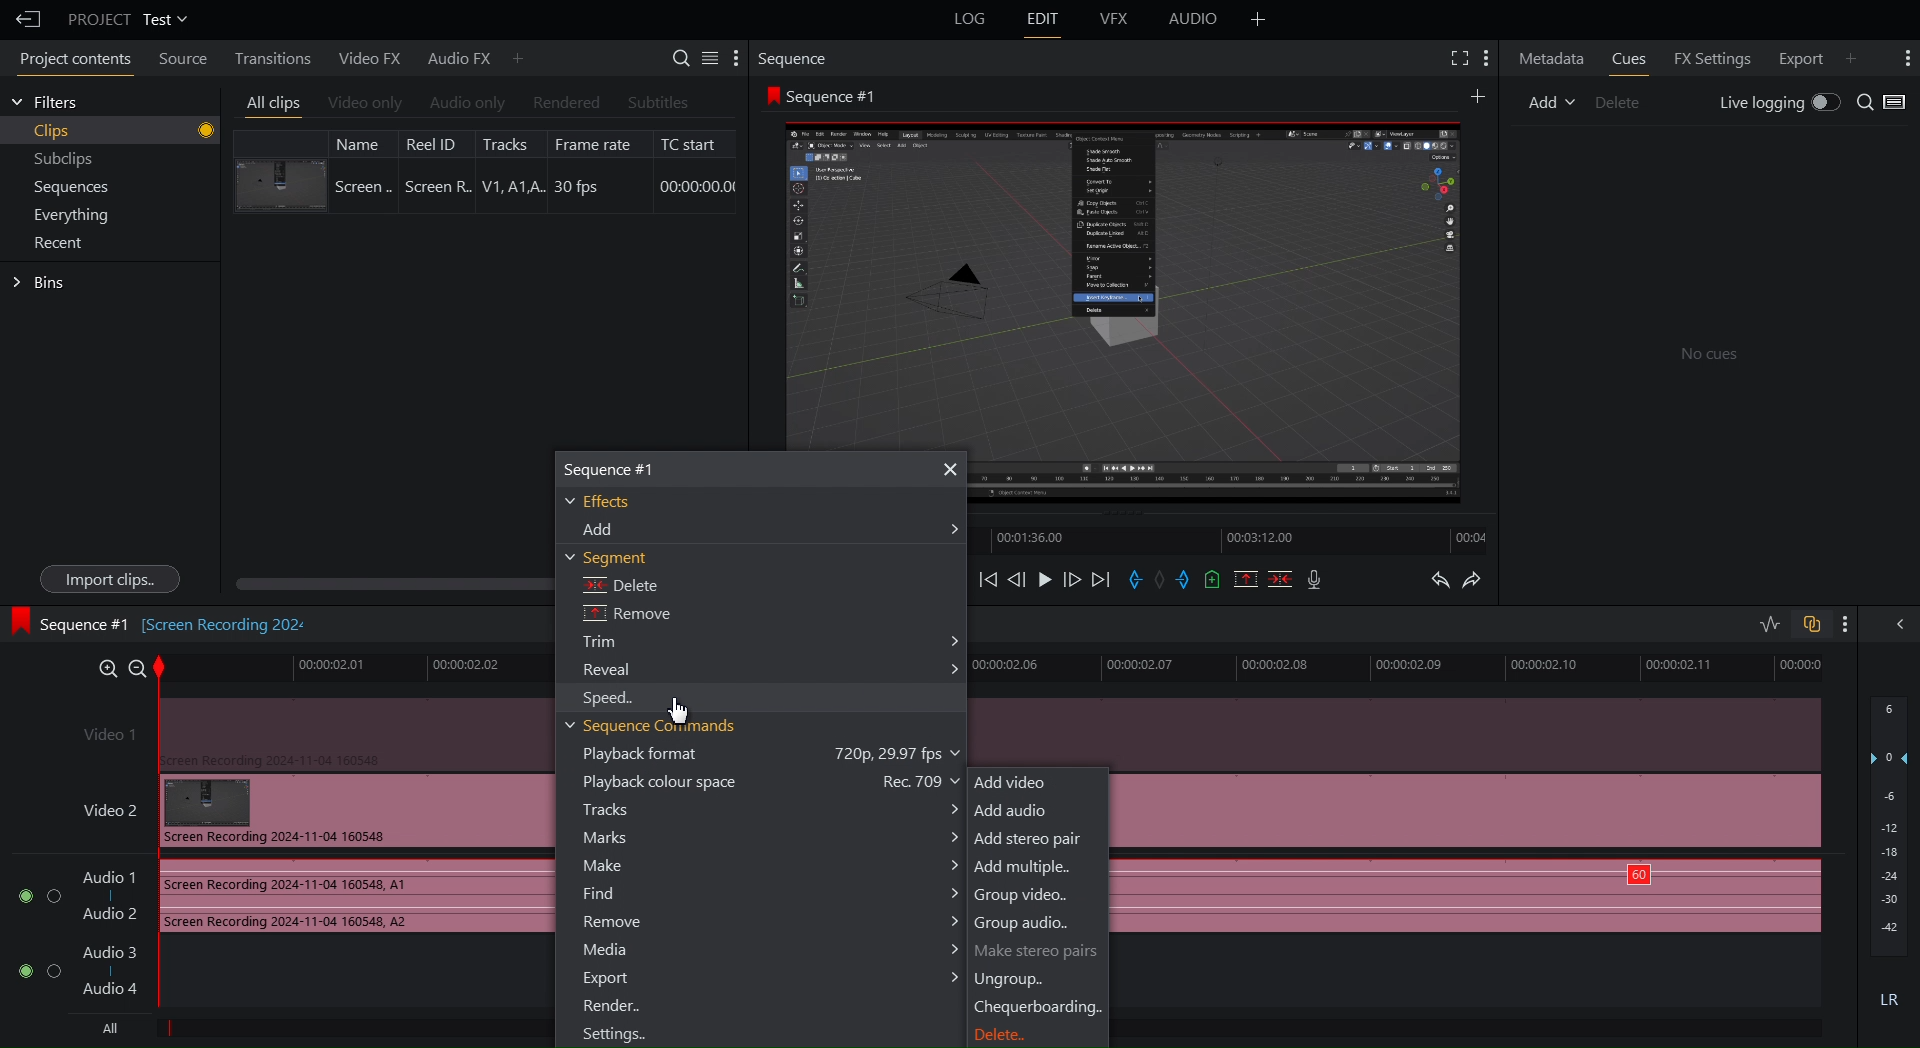 The image size is (1920, 1048). What do you see at coordinates (769, 920) in the screenshot?
I see `Remove` at bounding box center [769, 920].